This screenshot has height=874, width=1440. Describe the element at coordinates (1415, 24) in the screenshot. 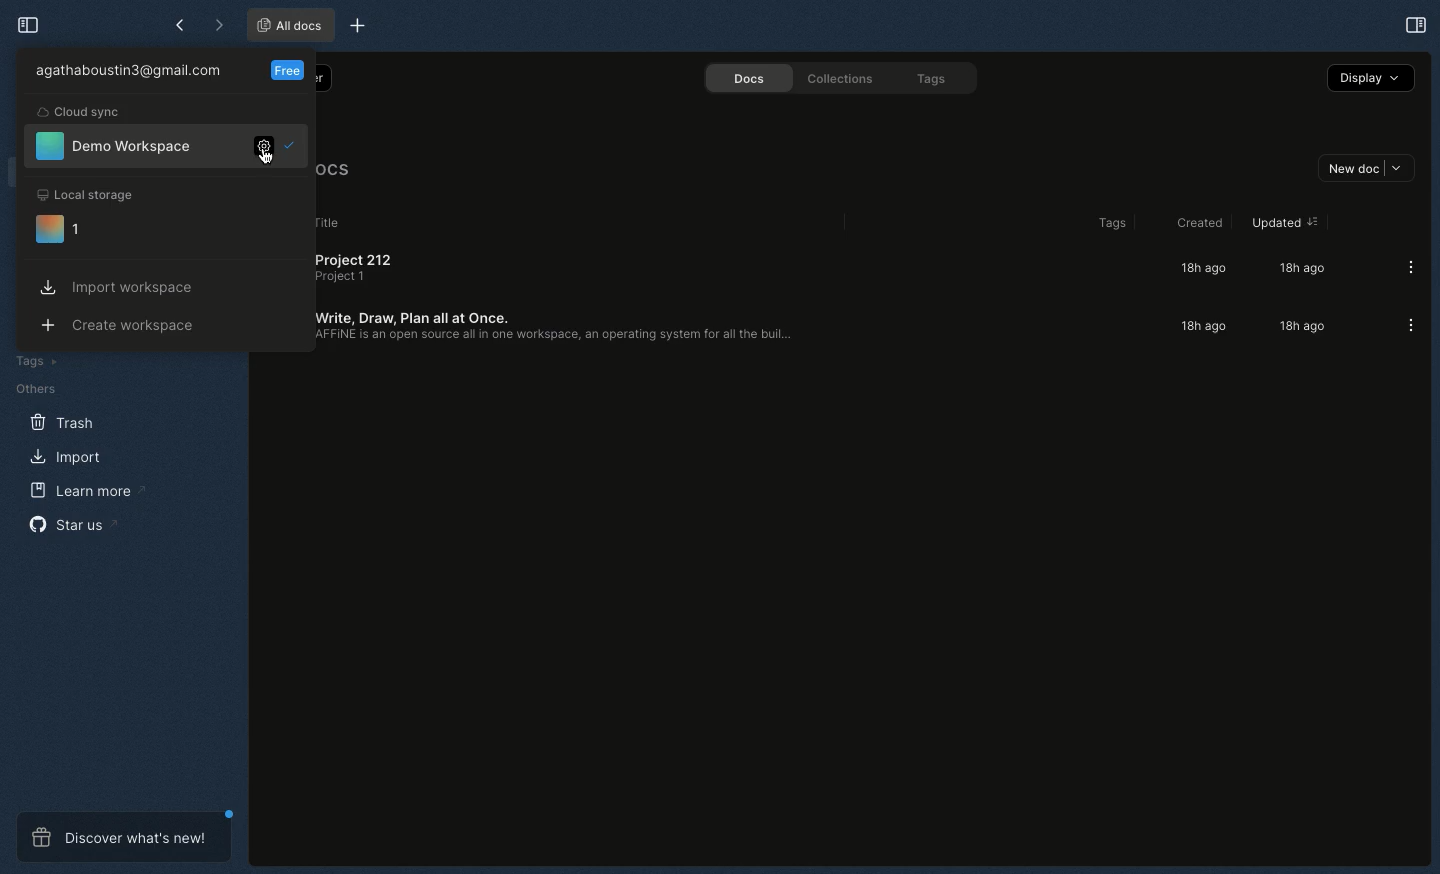

I see `Open right panel` at that location.